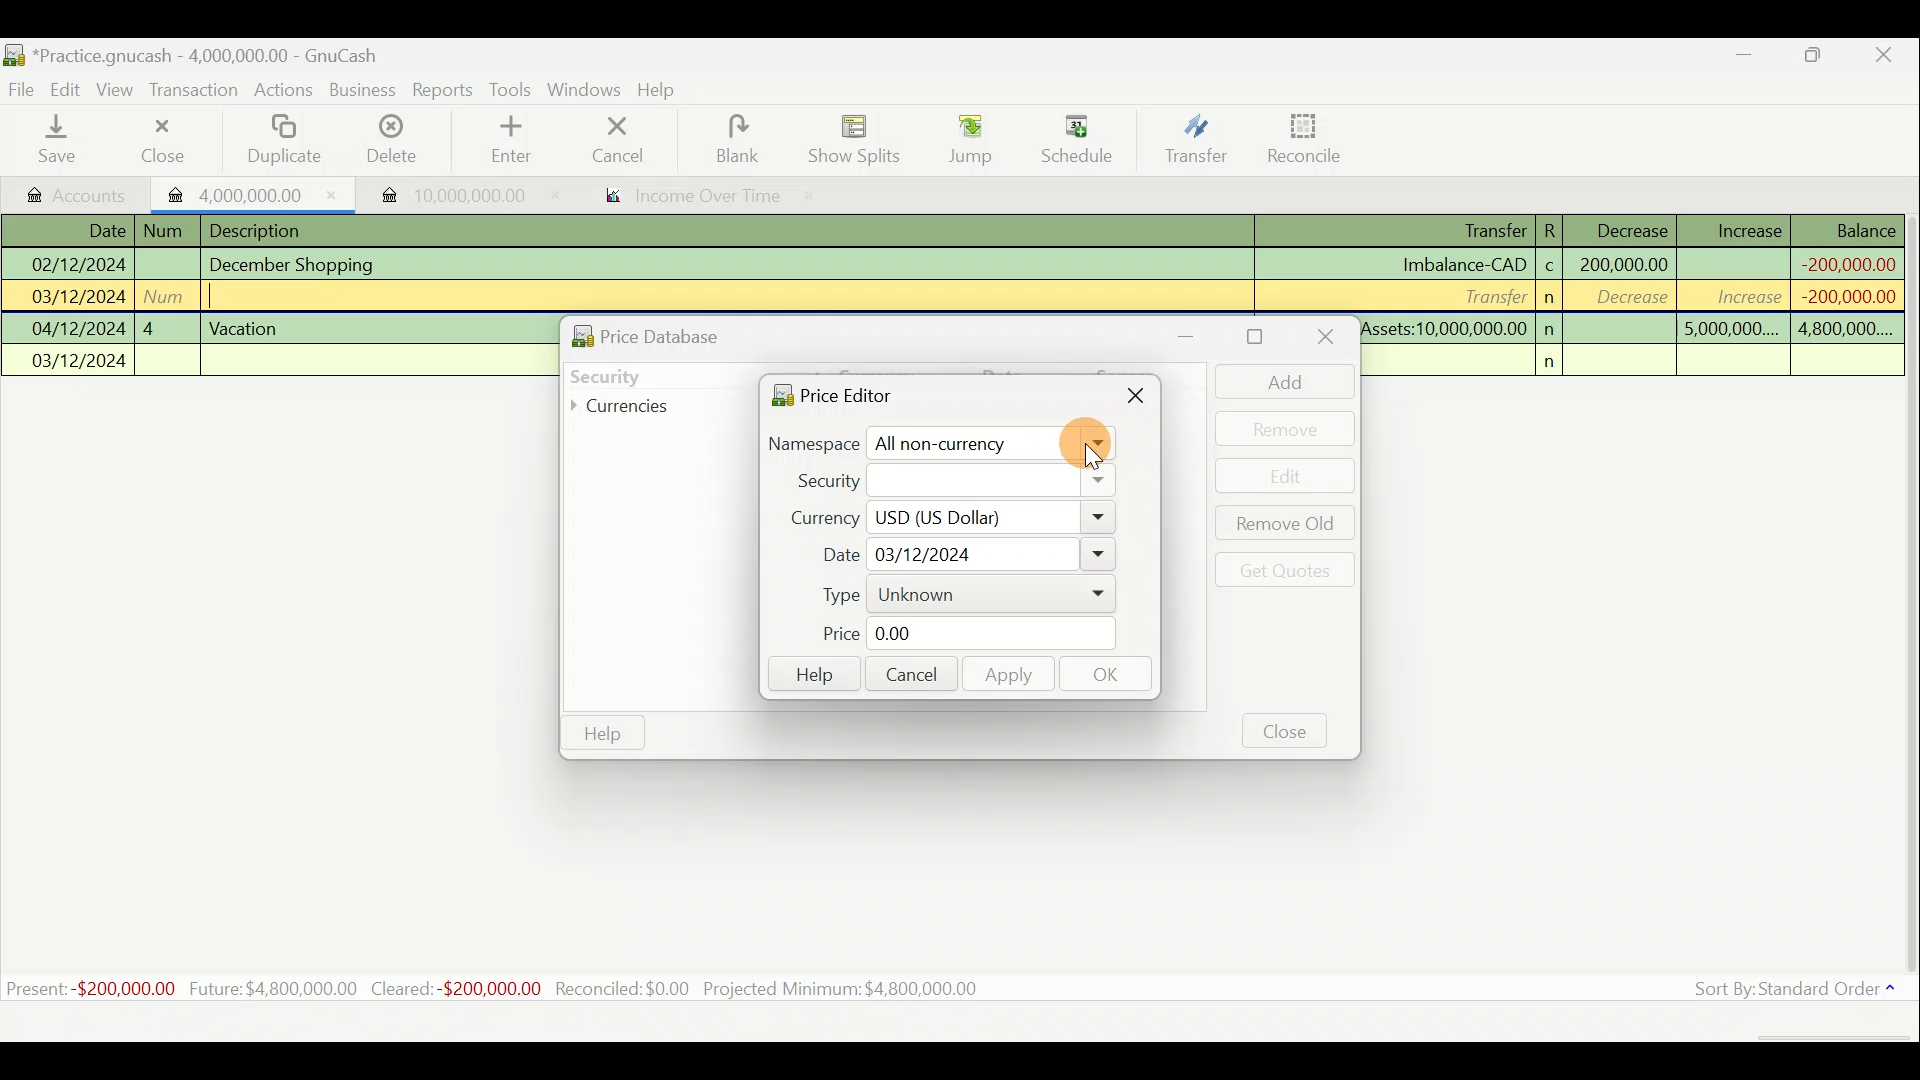 This screenshot has width=1920, height=1080. Describe the element at coordinates (286, 91) in the screenshot. I see `Actions` at that location.